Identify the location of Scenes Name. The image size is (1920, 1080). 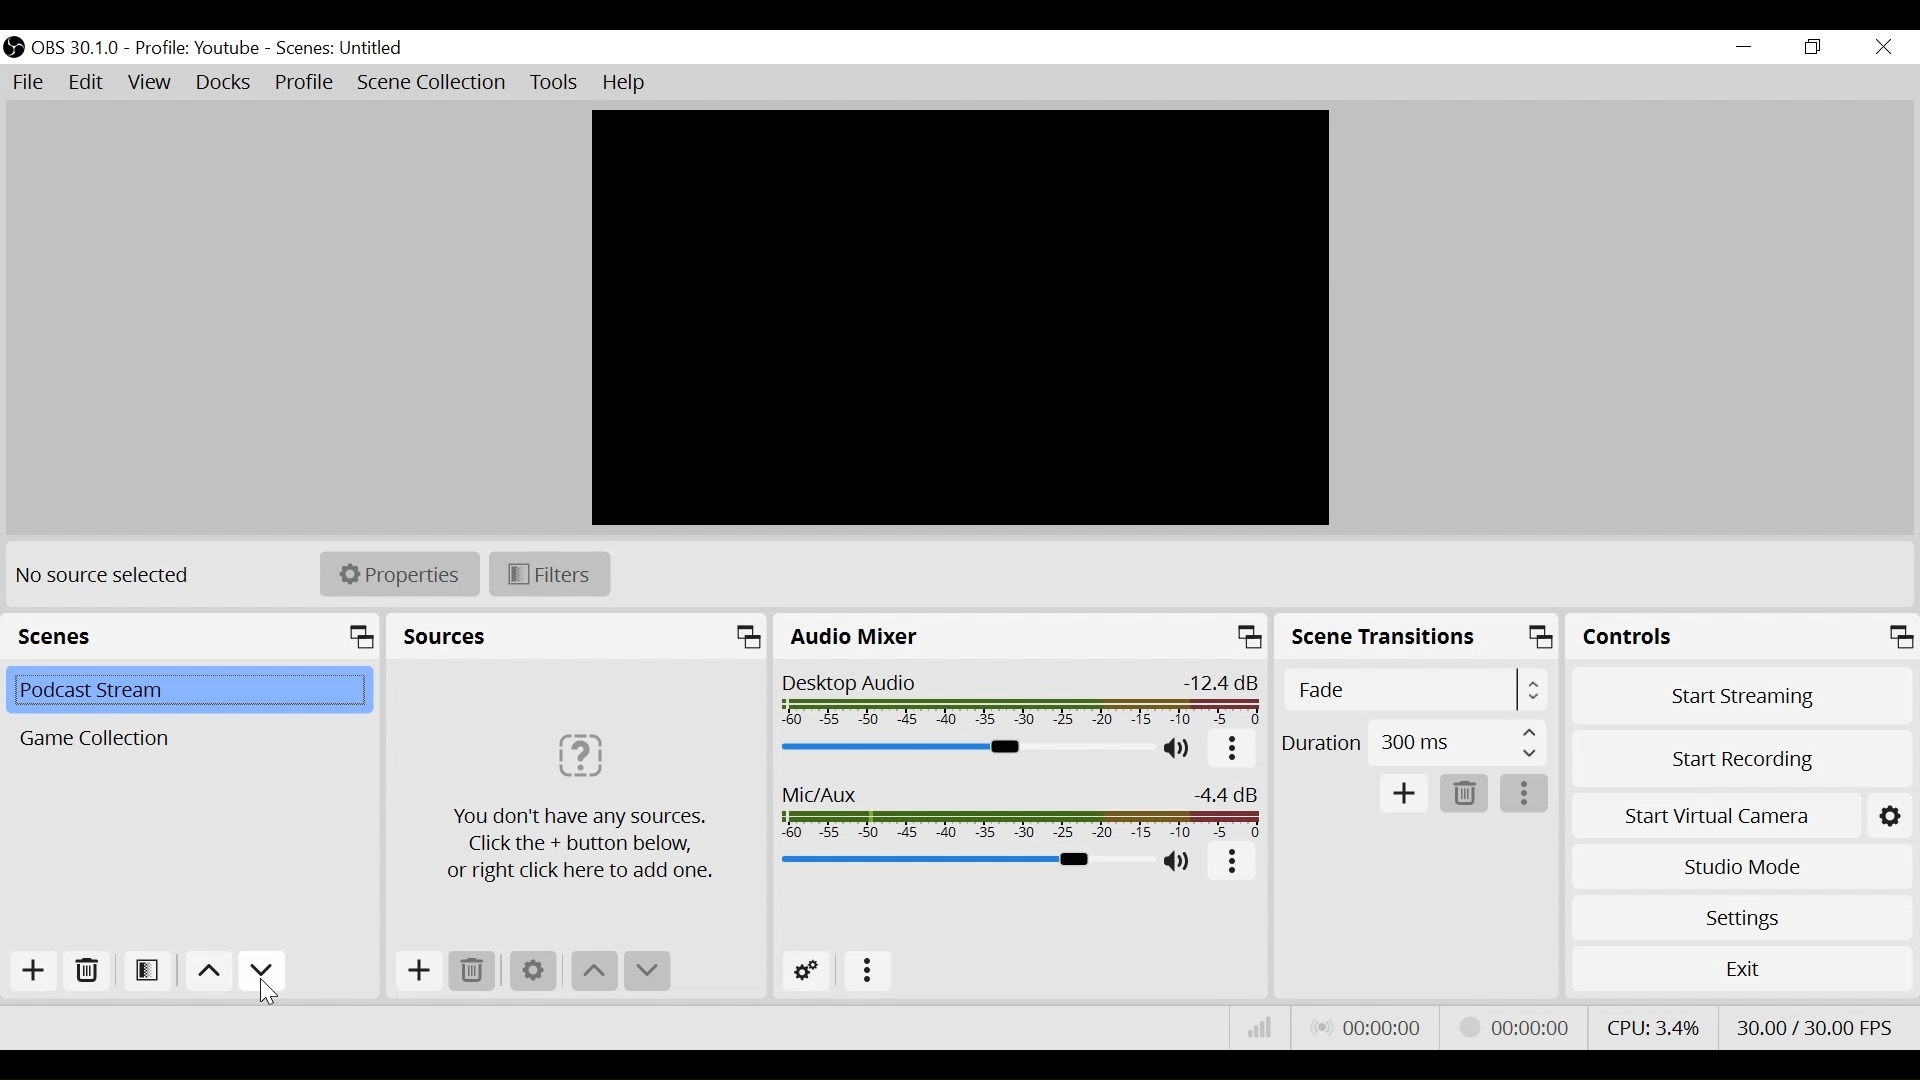
(346, 48).